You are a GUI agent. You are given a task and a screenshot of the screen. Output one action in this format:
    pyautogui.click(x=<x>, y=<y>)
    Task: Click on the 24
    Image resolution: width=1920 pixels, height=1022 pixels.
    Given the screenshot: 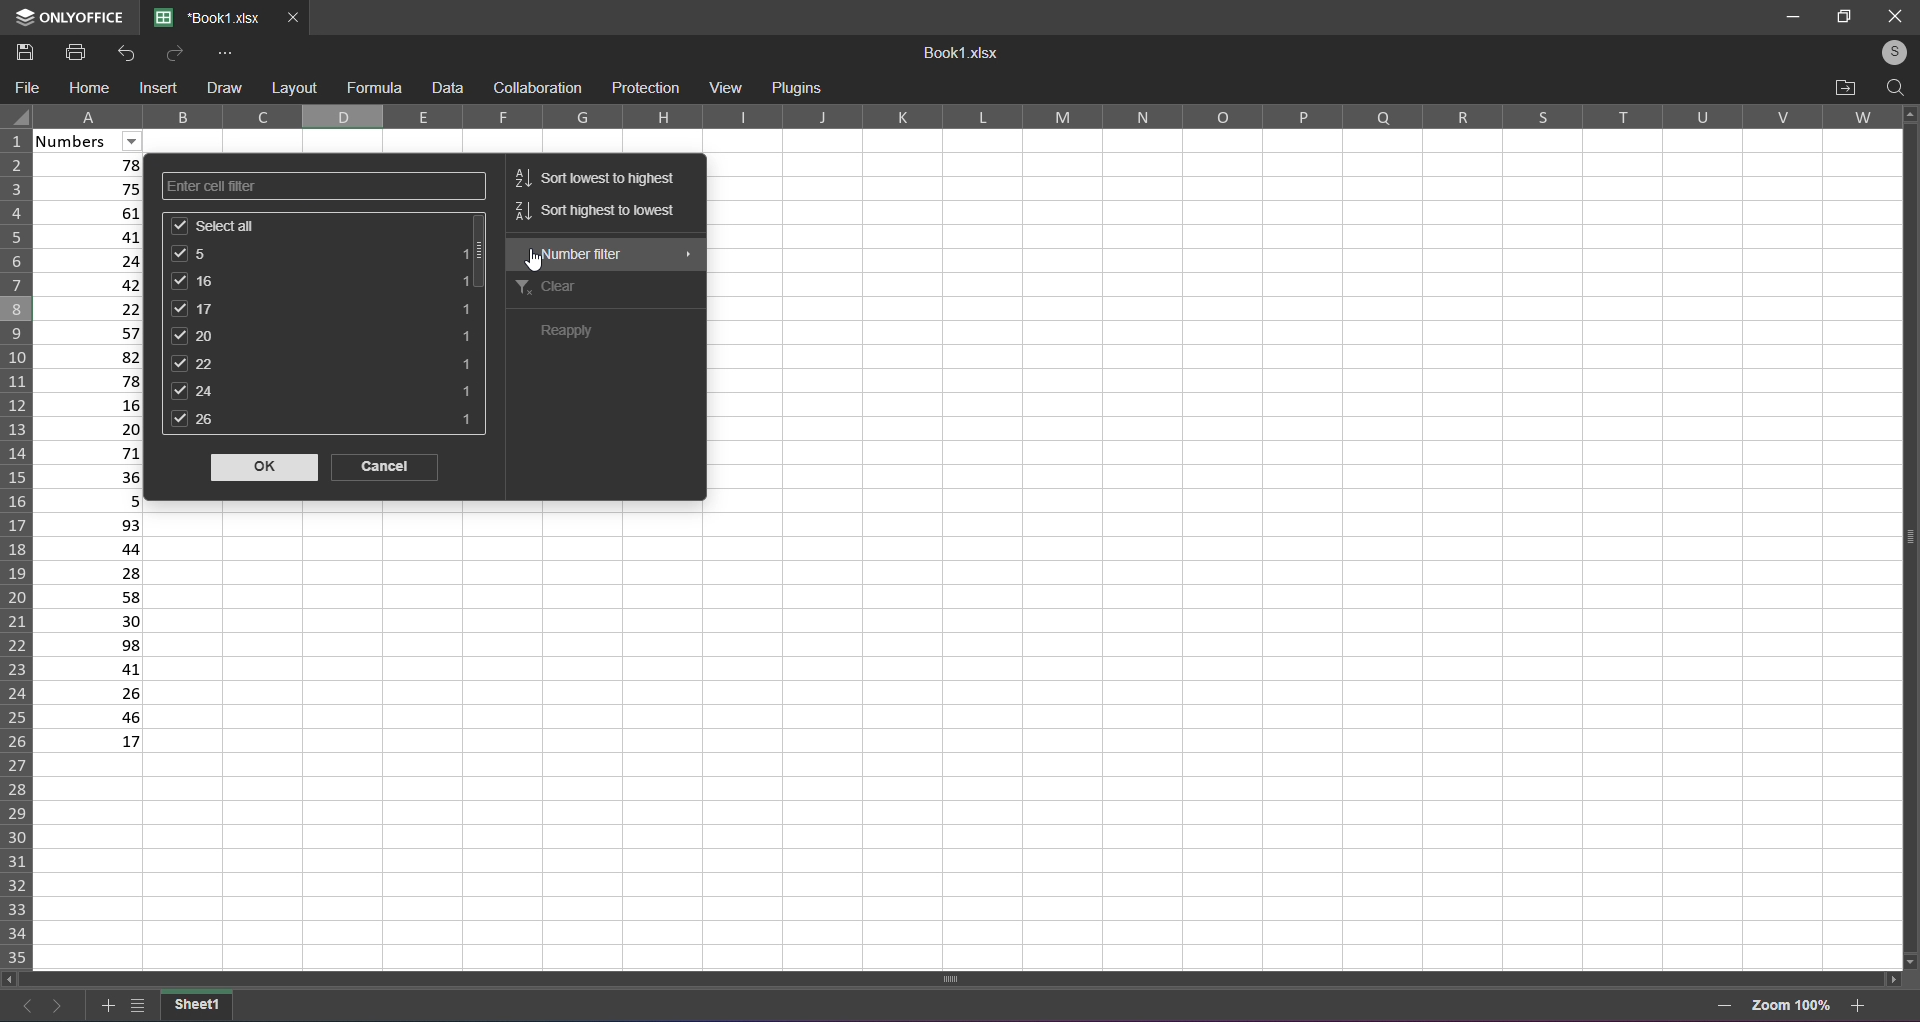 What is the action you would take?
    pyautogui.click(x=93, y=258)
    